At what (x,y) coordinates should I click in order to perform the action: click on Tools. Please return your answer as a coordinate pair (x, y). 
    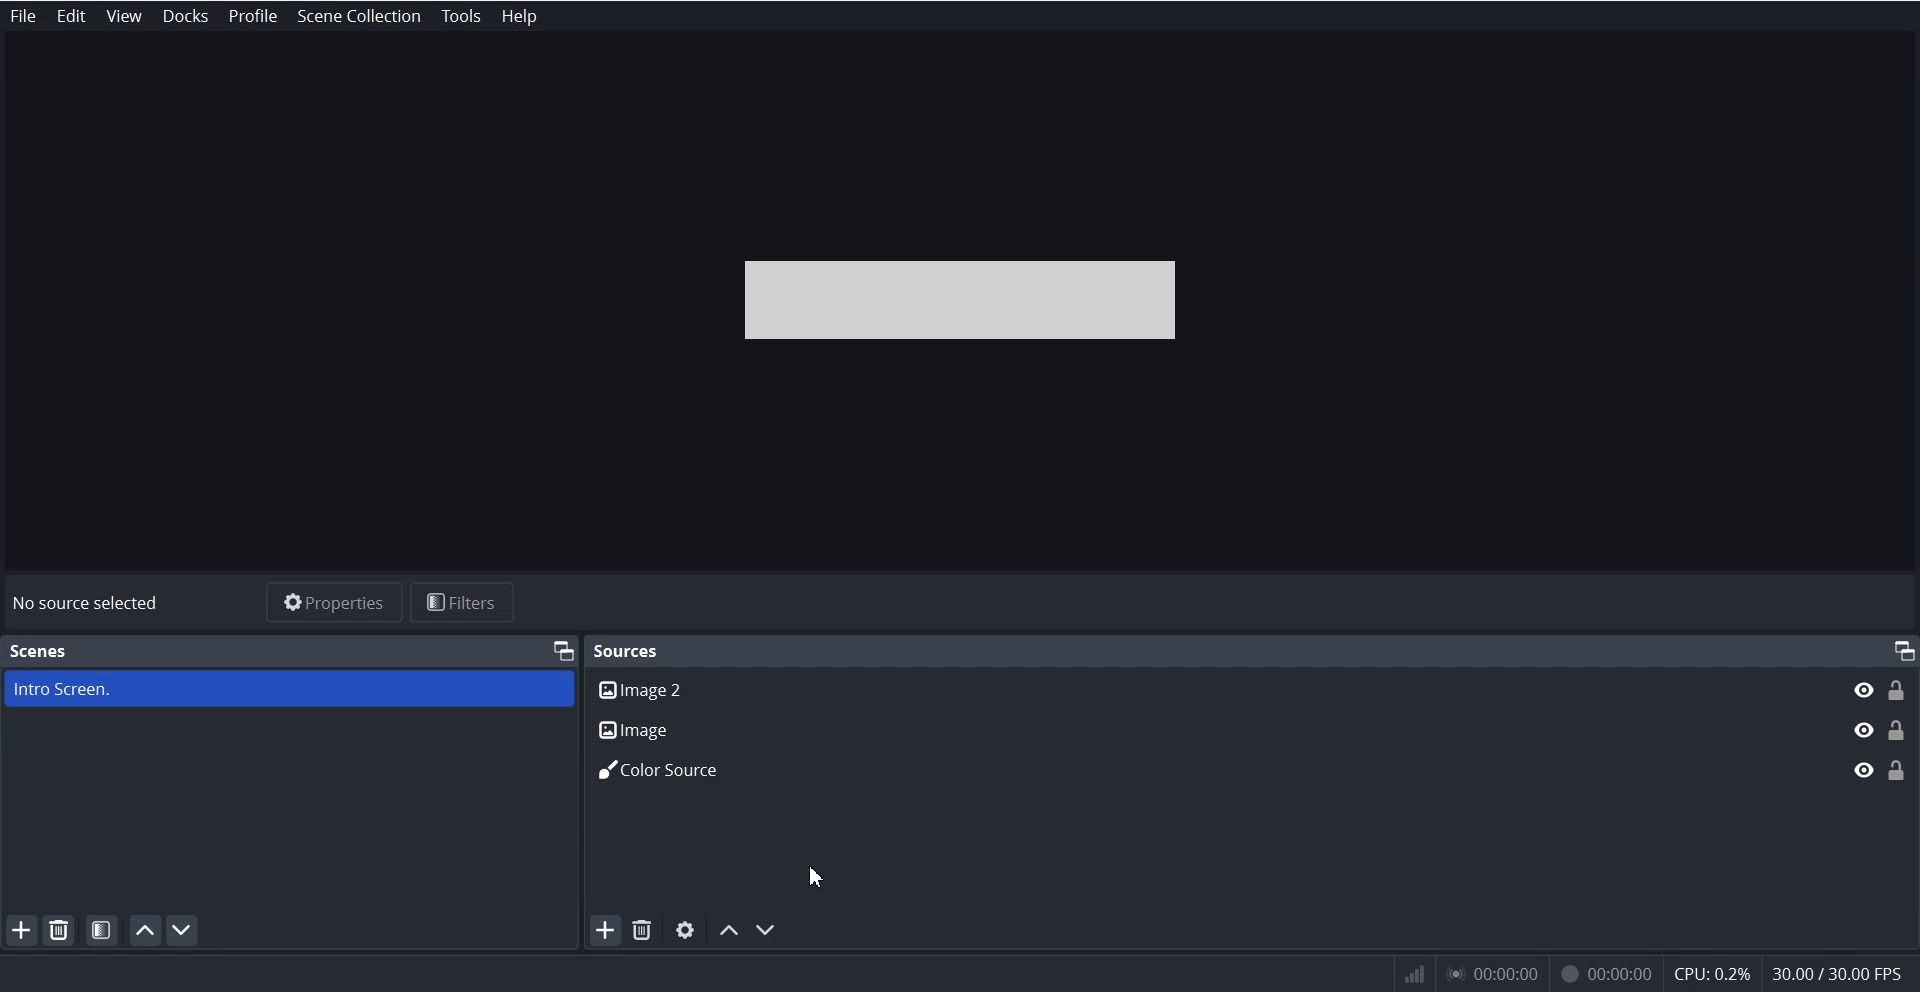
    Looking at the image, I should click on (462, 16).